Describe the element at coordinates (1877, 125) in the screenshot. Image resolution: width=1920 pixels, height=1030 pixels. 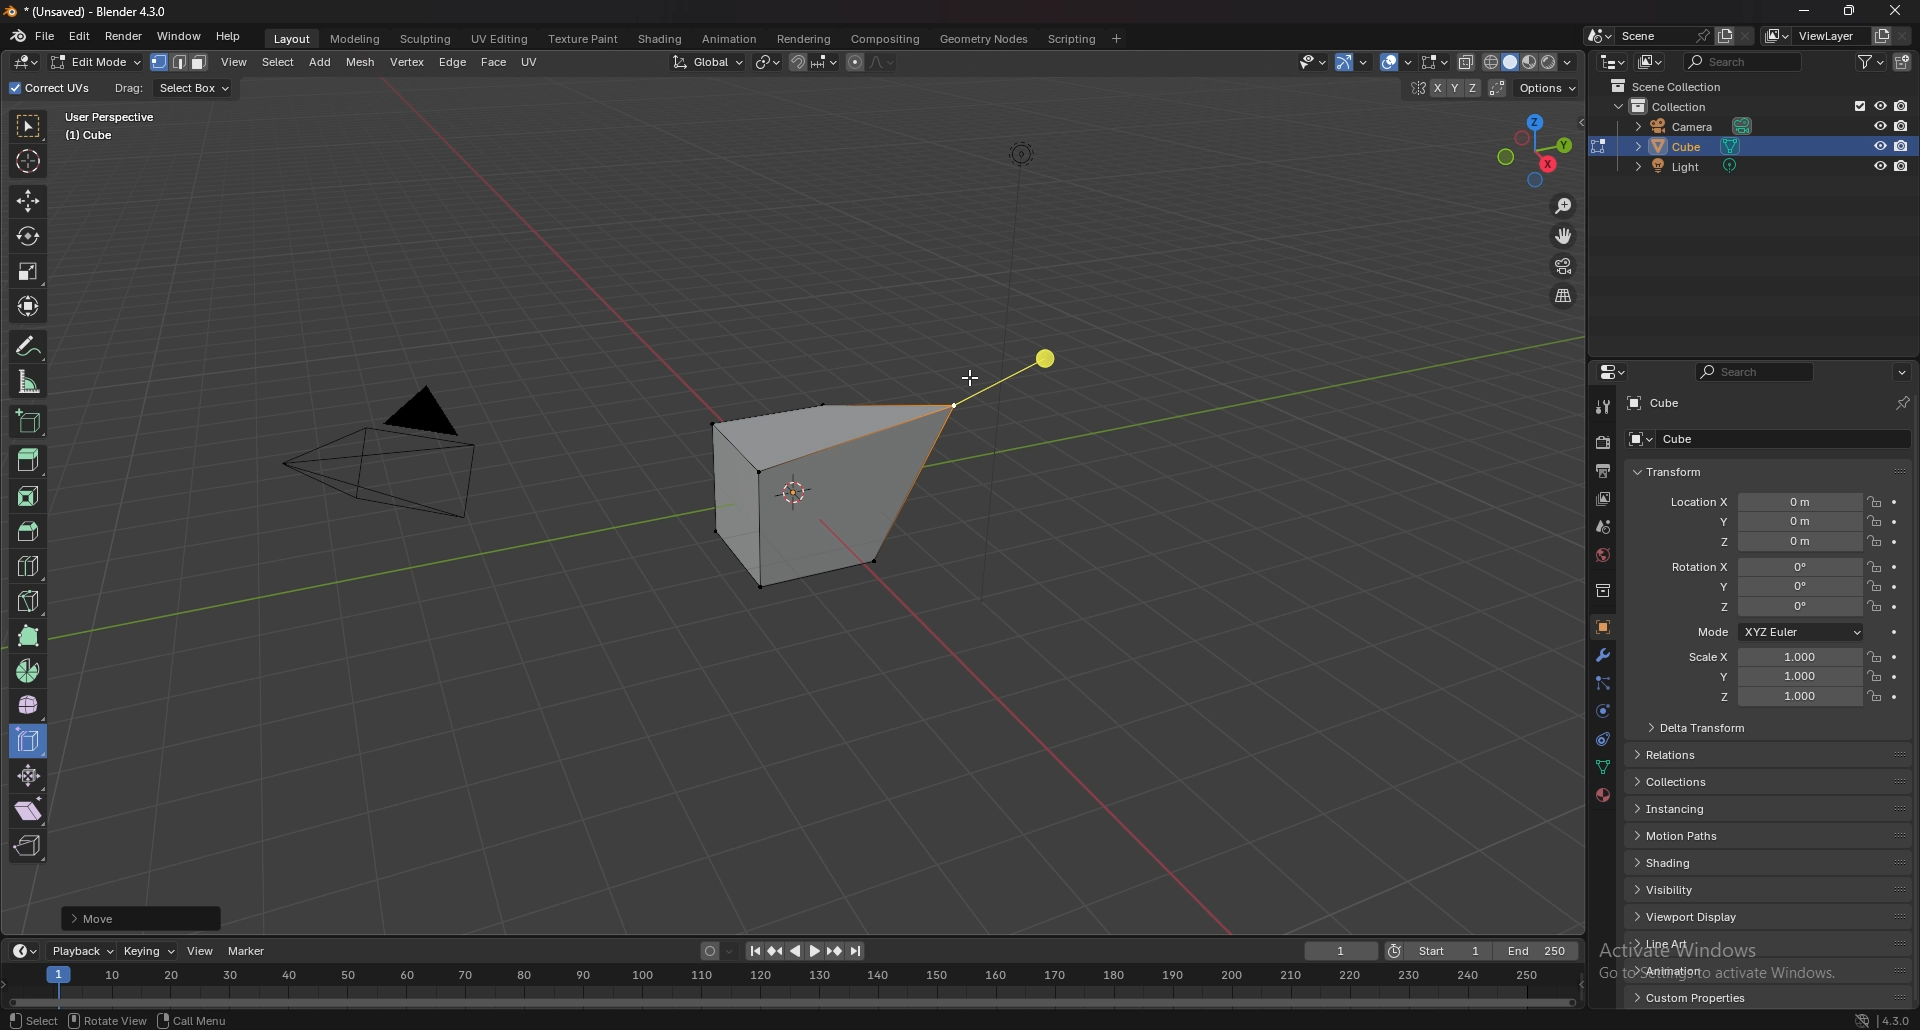
I see `hide in viewport` at that location.